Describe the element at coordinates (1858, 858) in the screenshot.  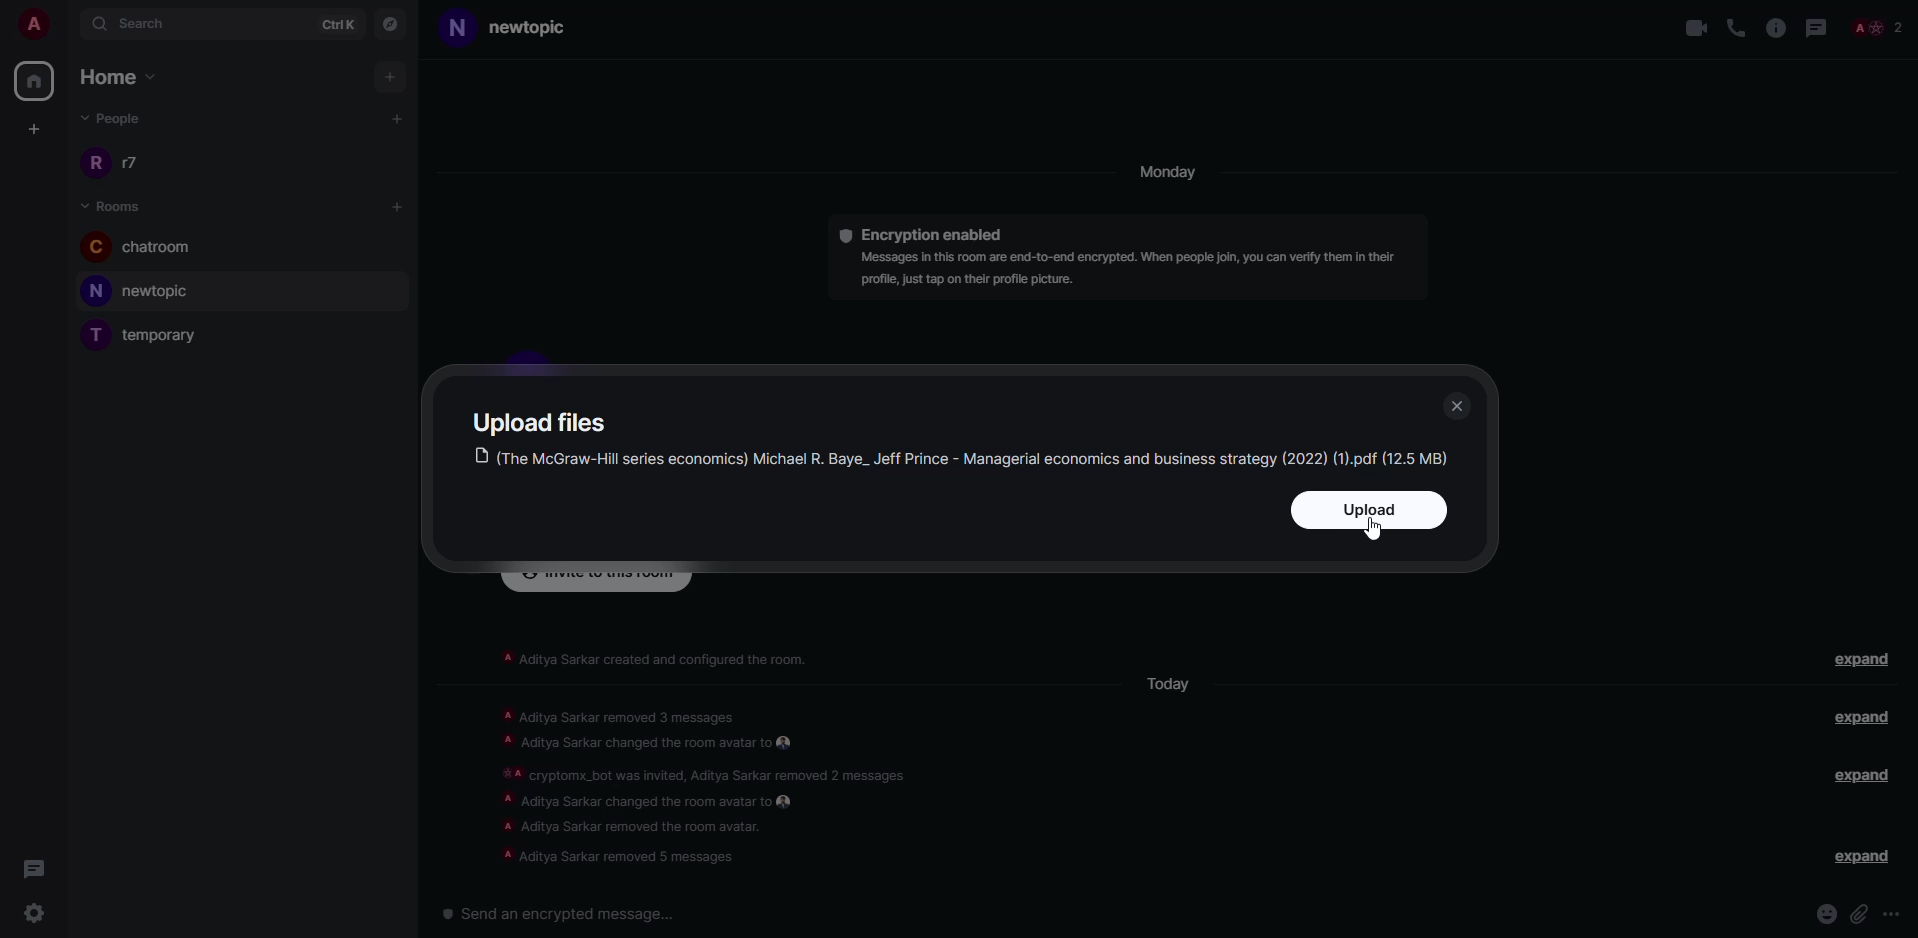
I see `expand` at that location.